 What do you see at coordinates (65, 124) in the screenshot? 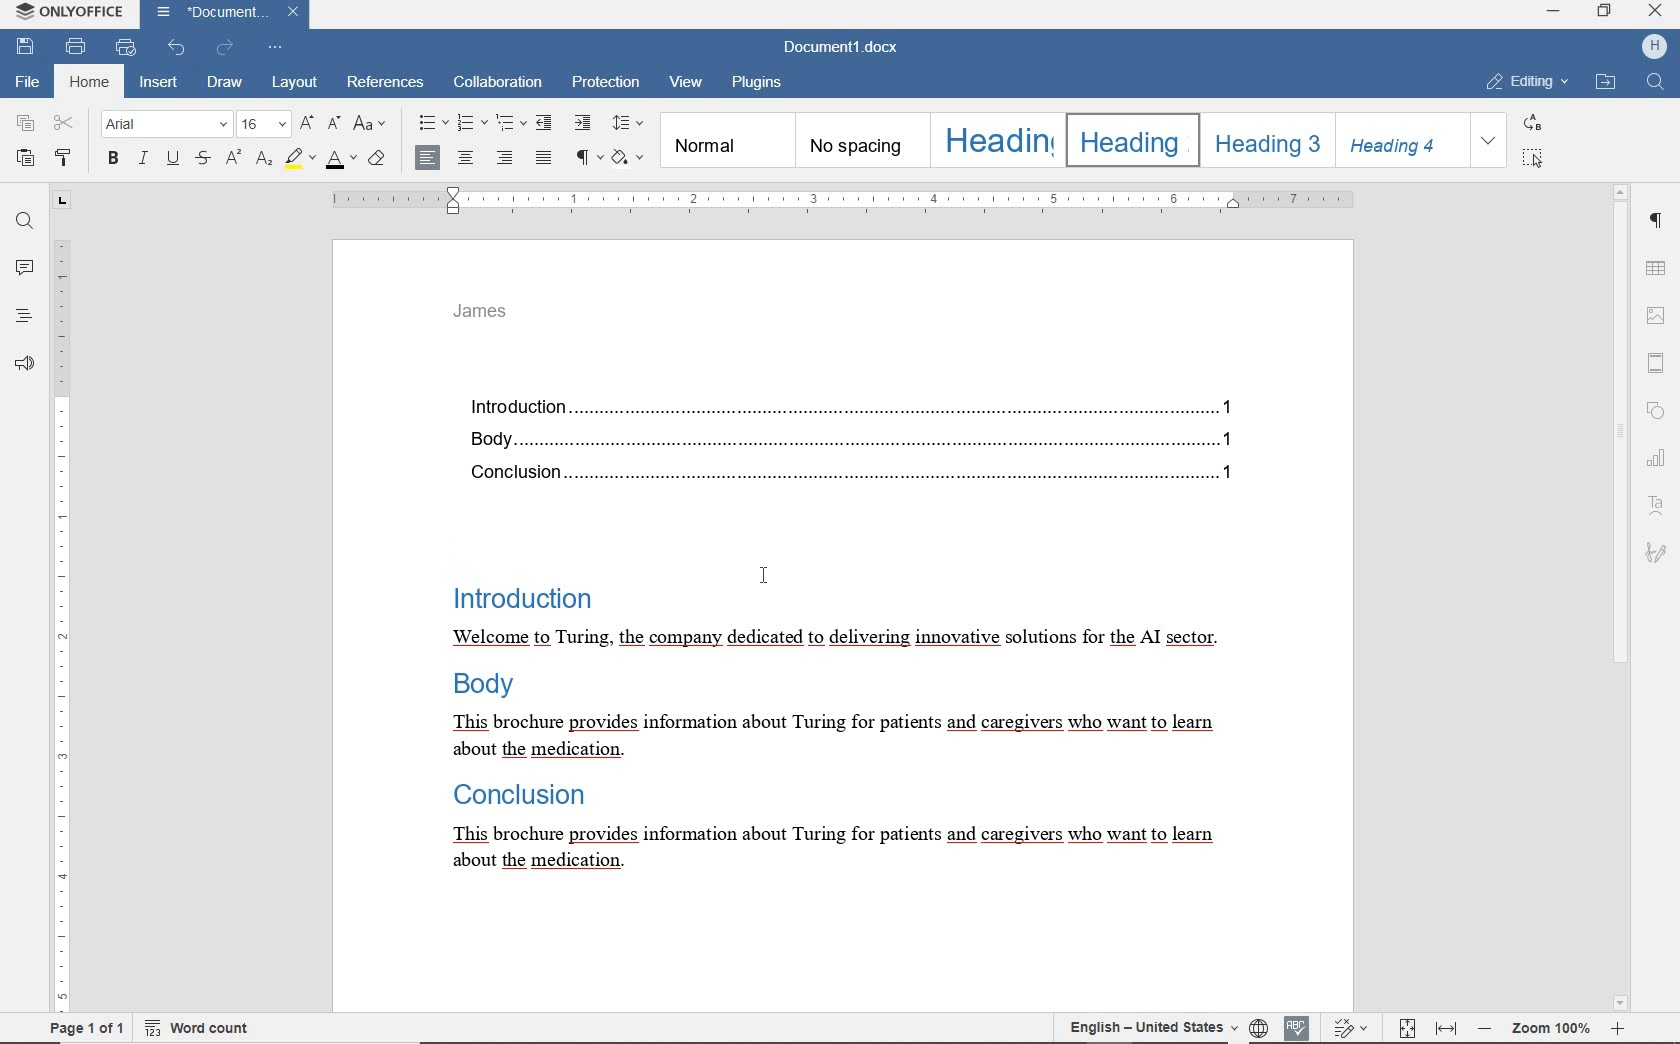
I see `cut` at bounding box center [65, 124].